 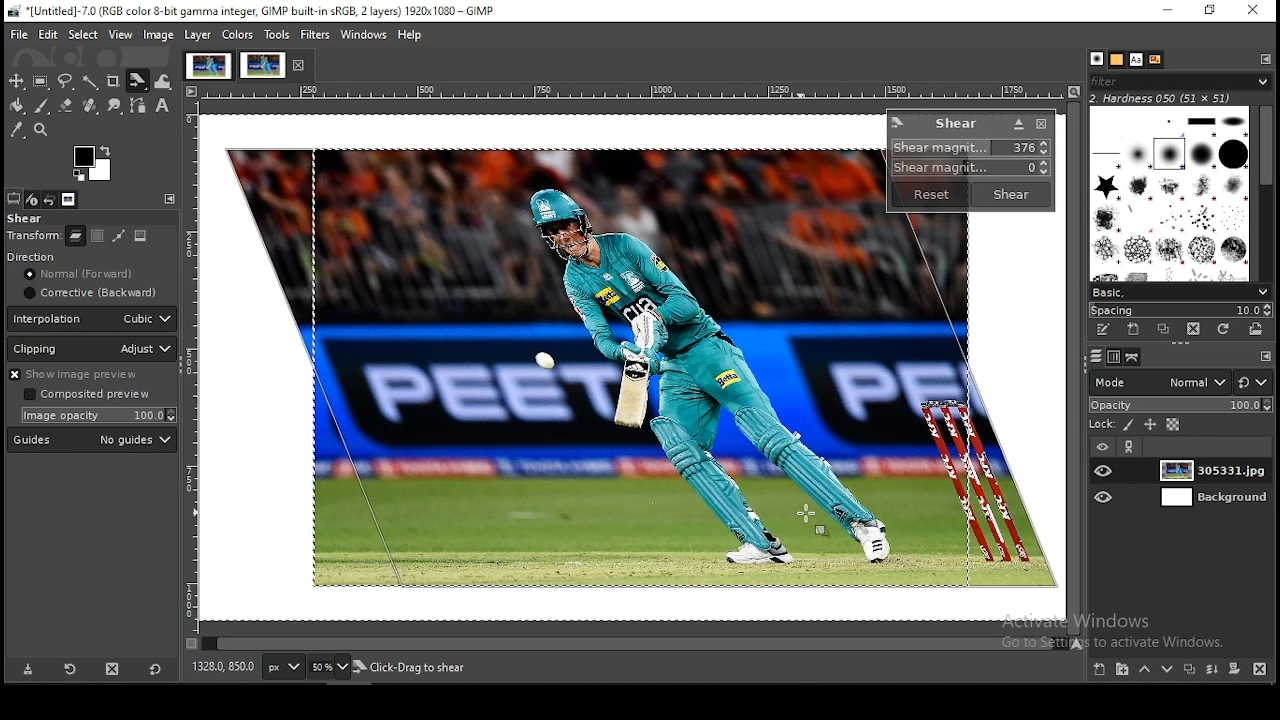 What do you see at coordinates (114, 80) in the screenshot?
I see `crop` at bounding box center [114, 80].